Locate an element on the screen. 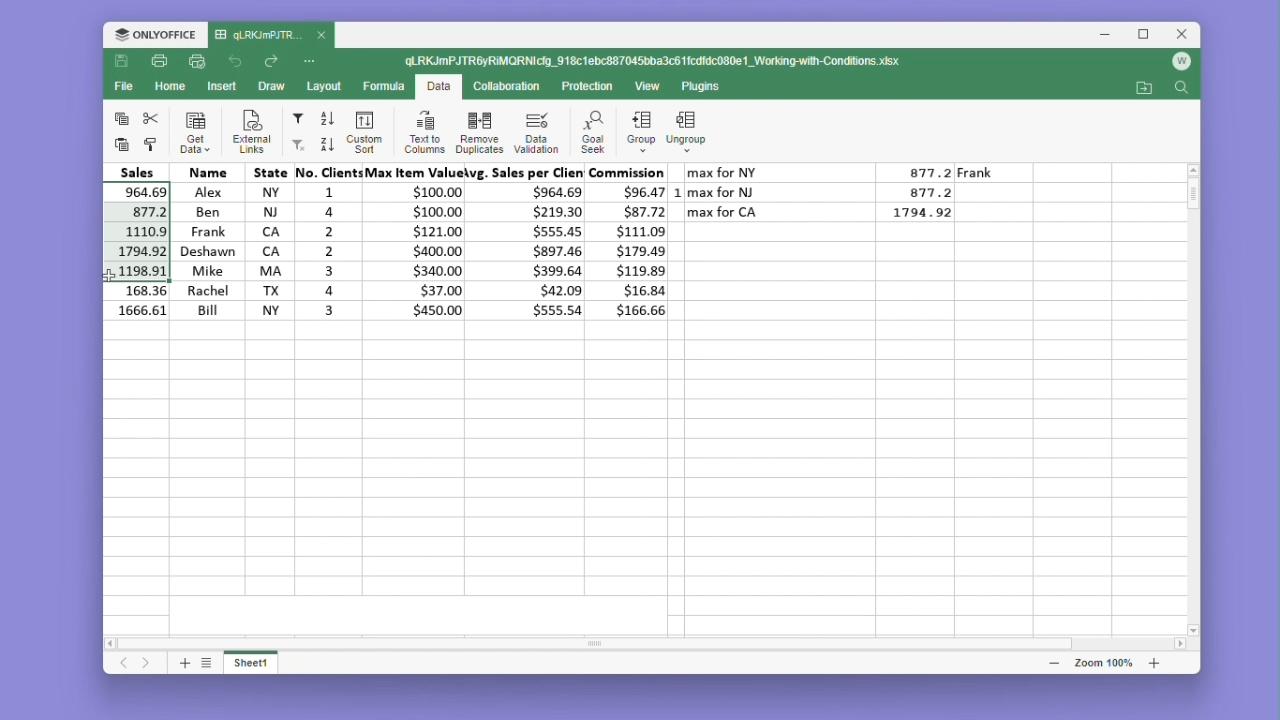 Image resolution: width=1280 pixels, height=720 pixels. Minimise  is located at coordinates (1111, 35).